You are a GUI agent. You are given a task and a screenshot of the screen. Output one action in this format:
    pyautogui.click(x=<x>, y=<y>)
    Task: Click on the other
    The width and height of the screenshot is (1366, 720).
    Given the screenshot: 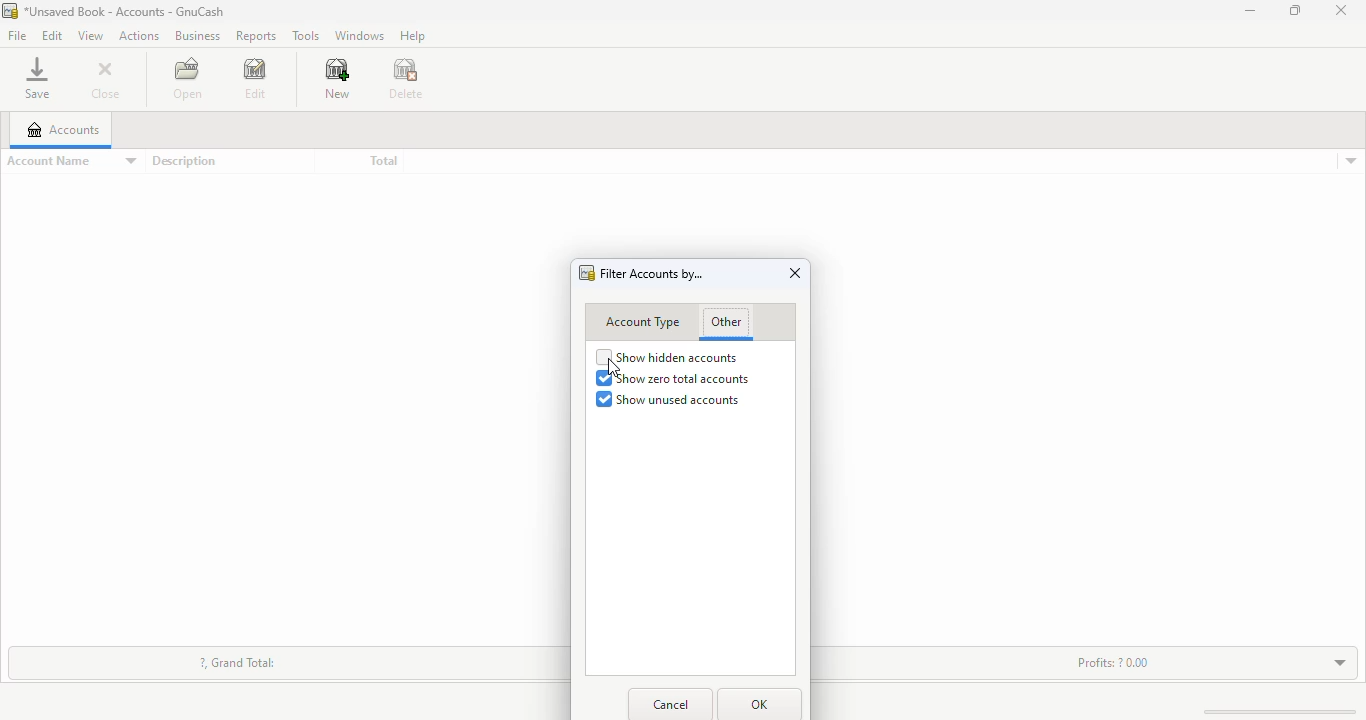 What is the action you would take?
    pyautogui.click(x=725, y=323)
    